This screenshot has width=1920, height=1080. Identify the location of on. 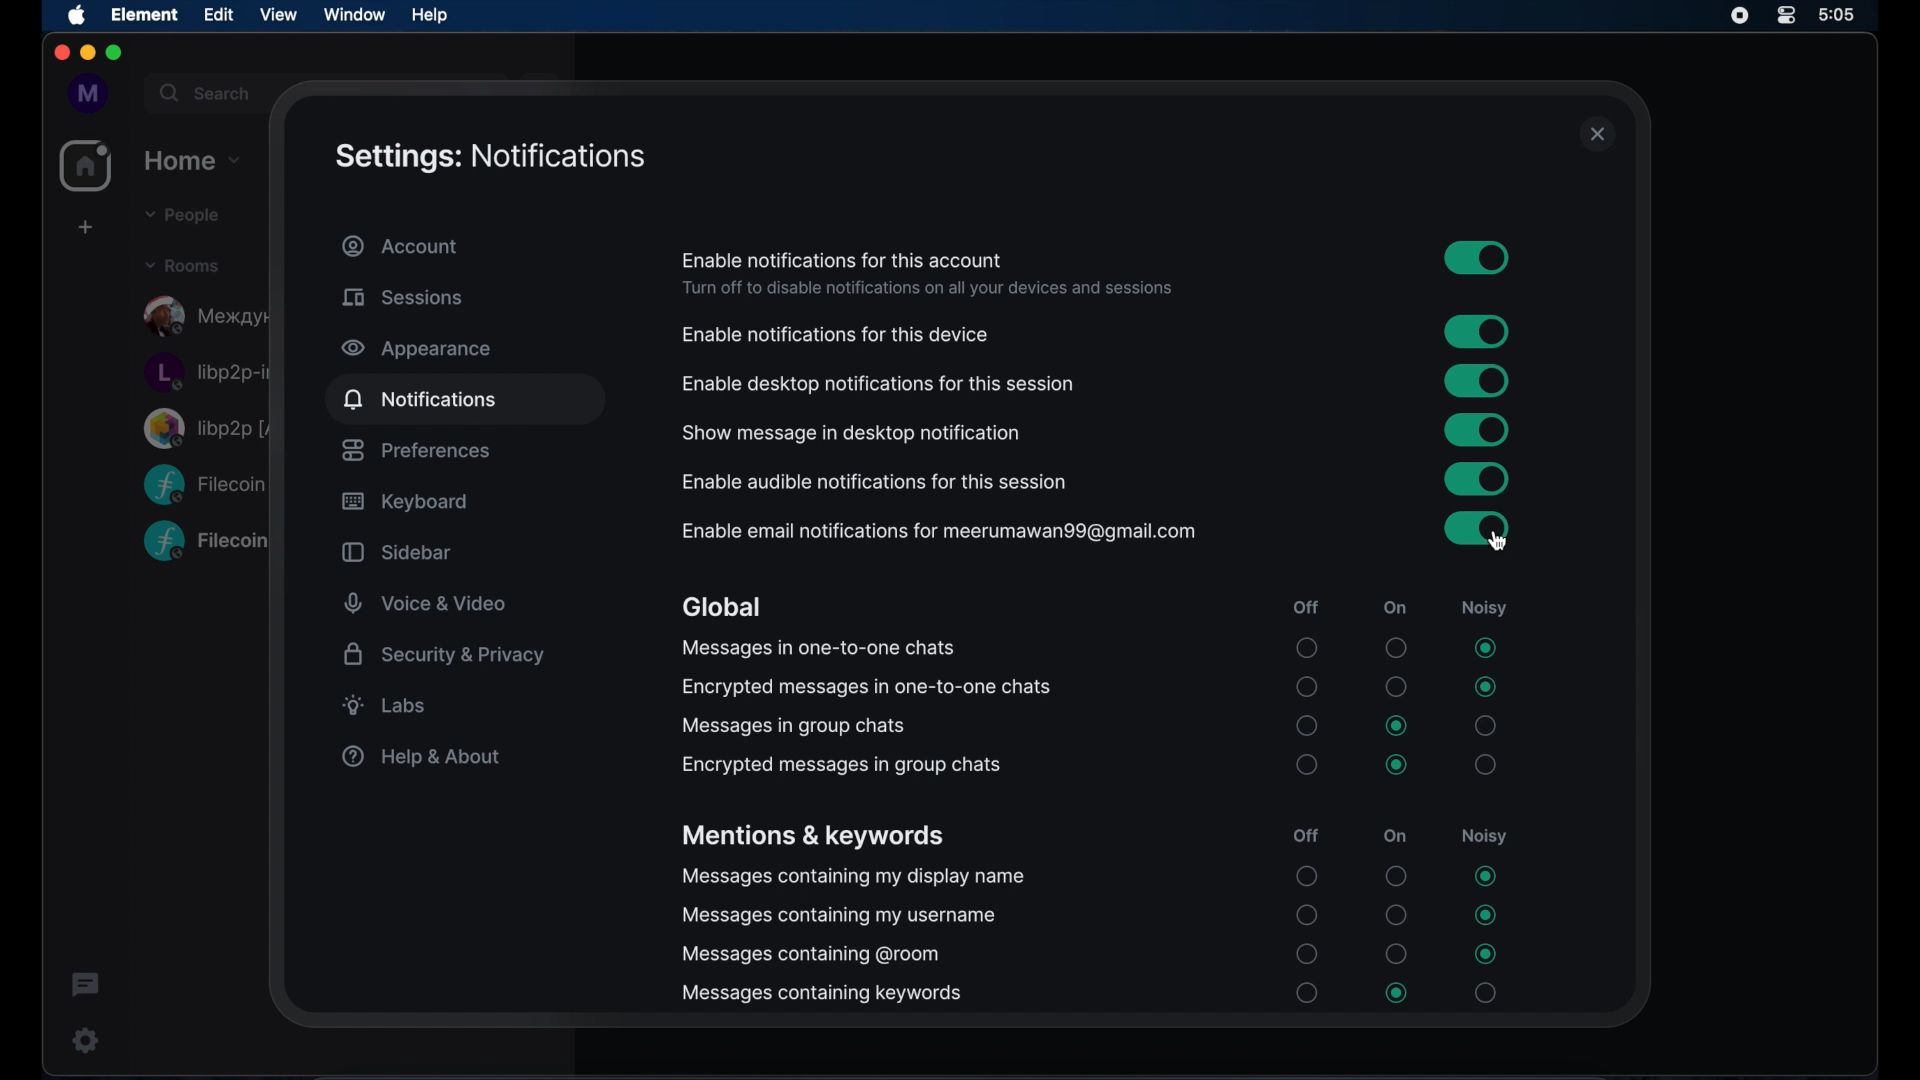
(1395, 608).